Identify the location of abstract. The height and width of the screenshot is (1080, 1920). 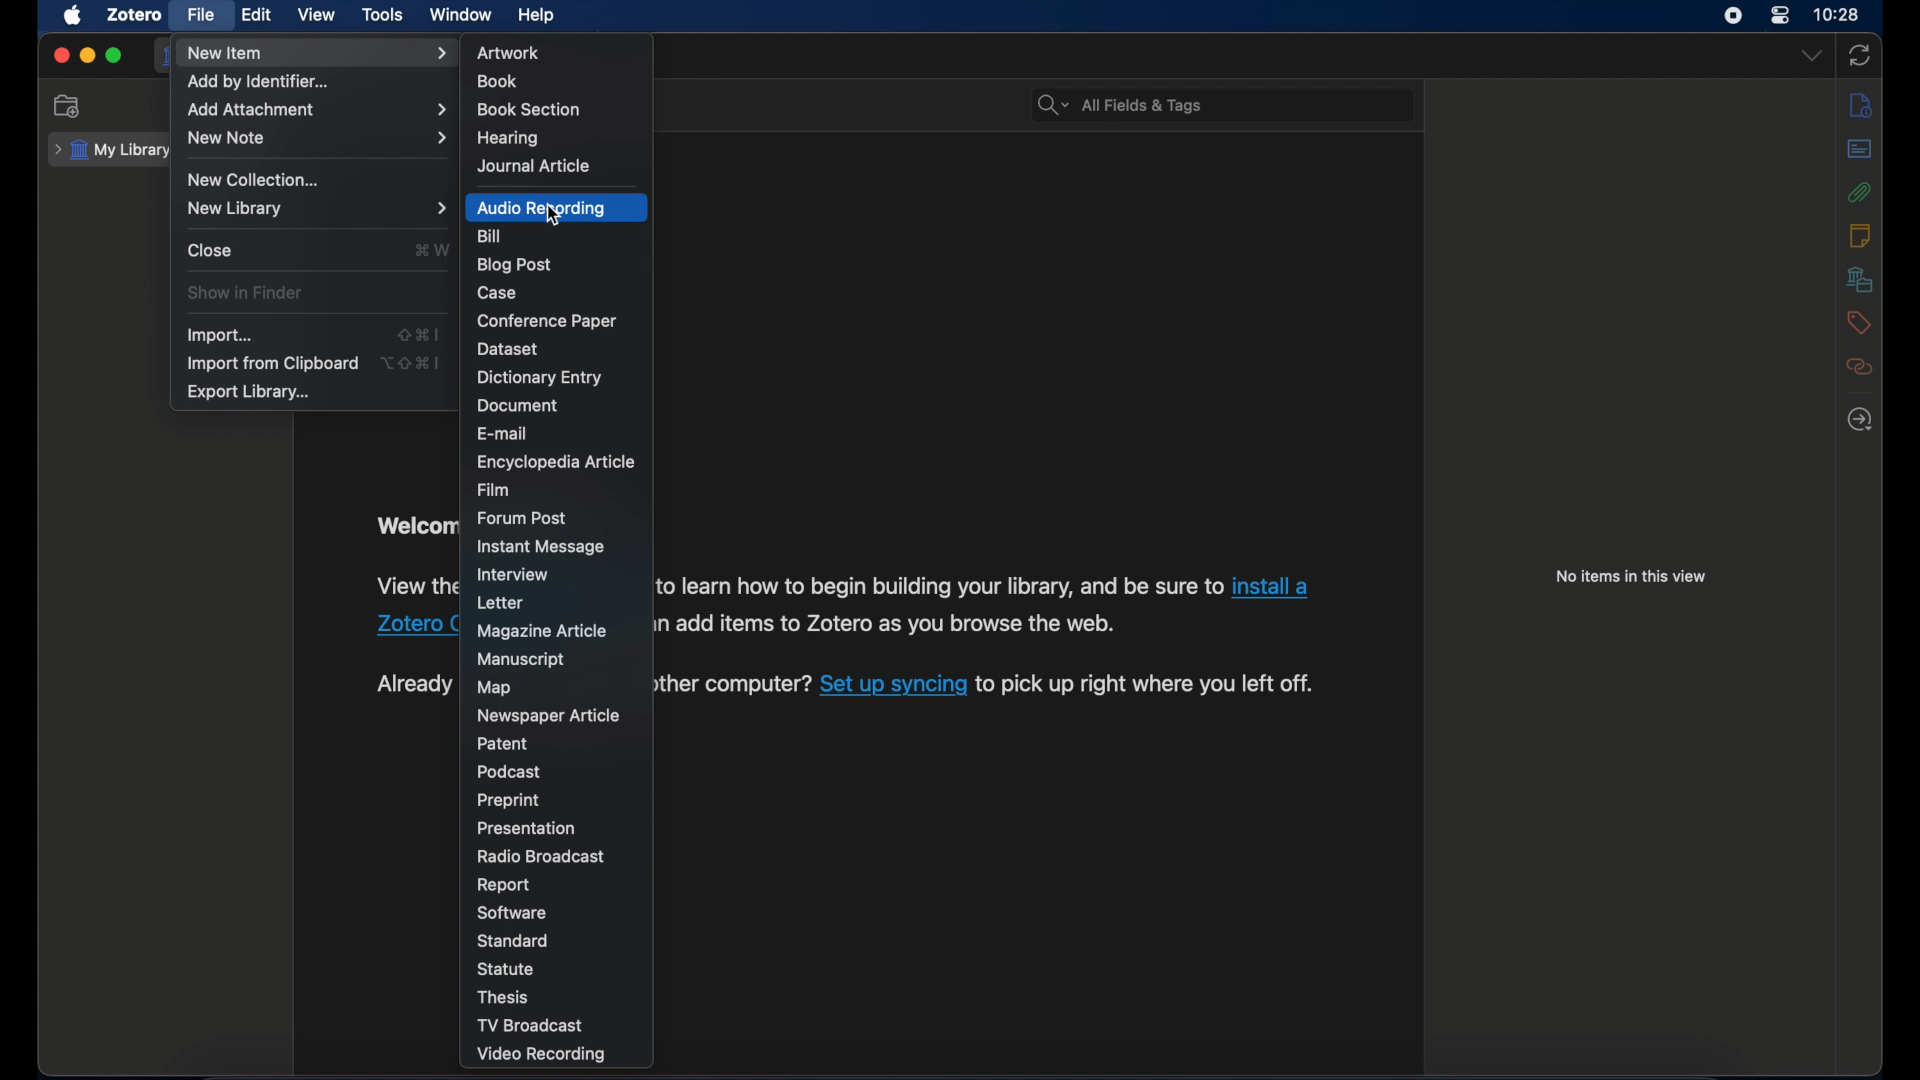
(1861, 148).